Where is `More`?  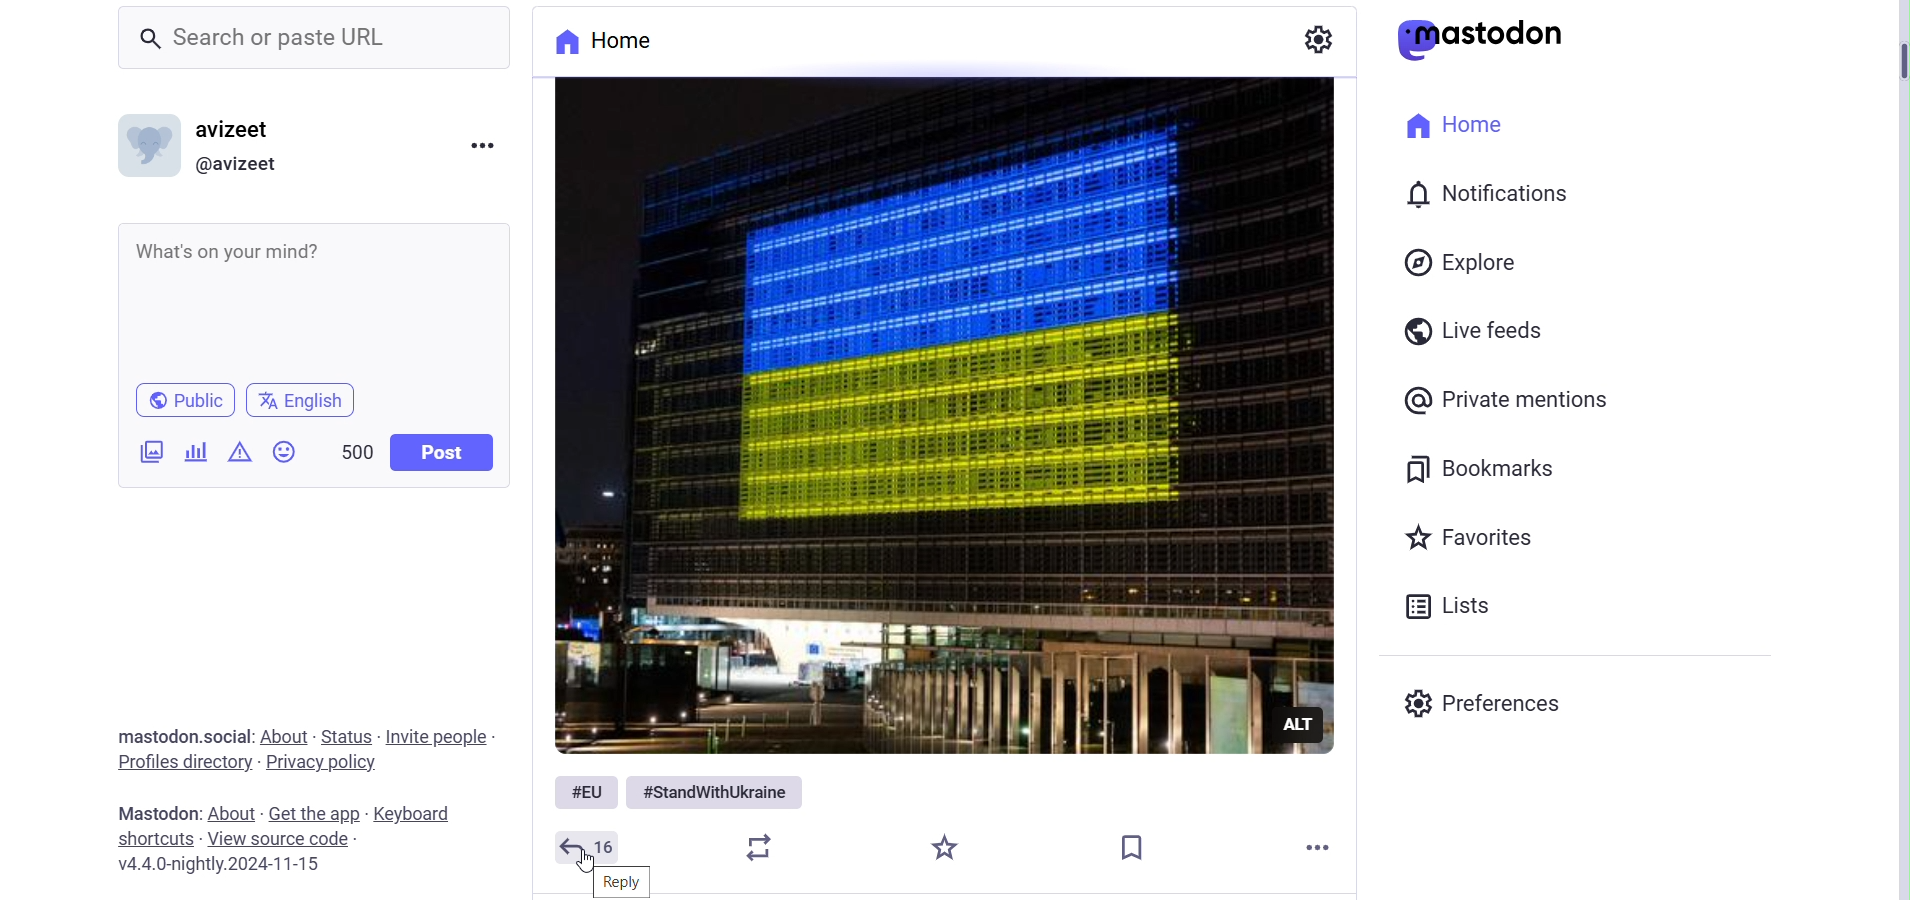 More is located at coordinates (1323, 847).